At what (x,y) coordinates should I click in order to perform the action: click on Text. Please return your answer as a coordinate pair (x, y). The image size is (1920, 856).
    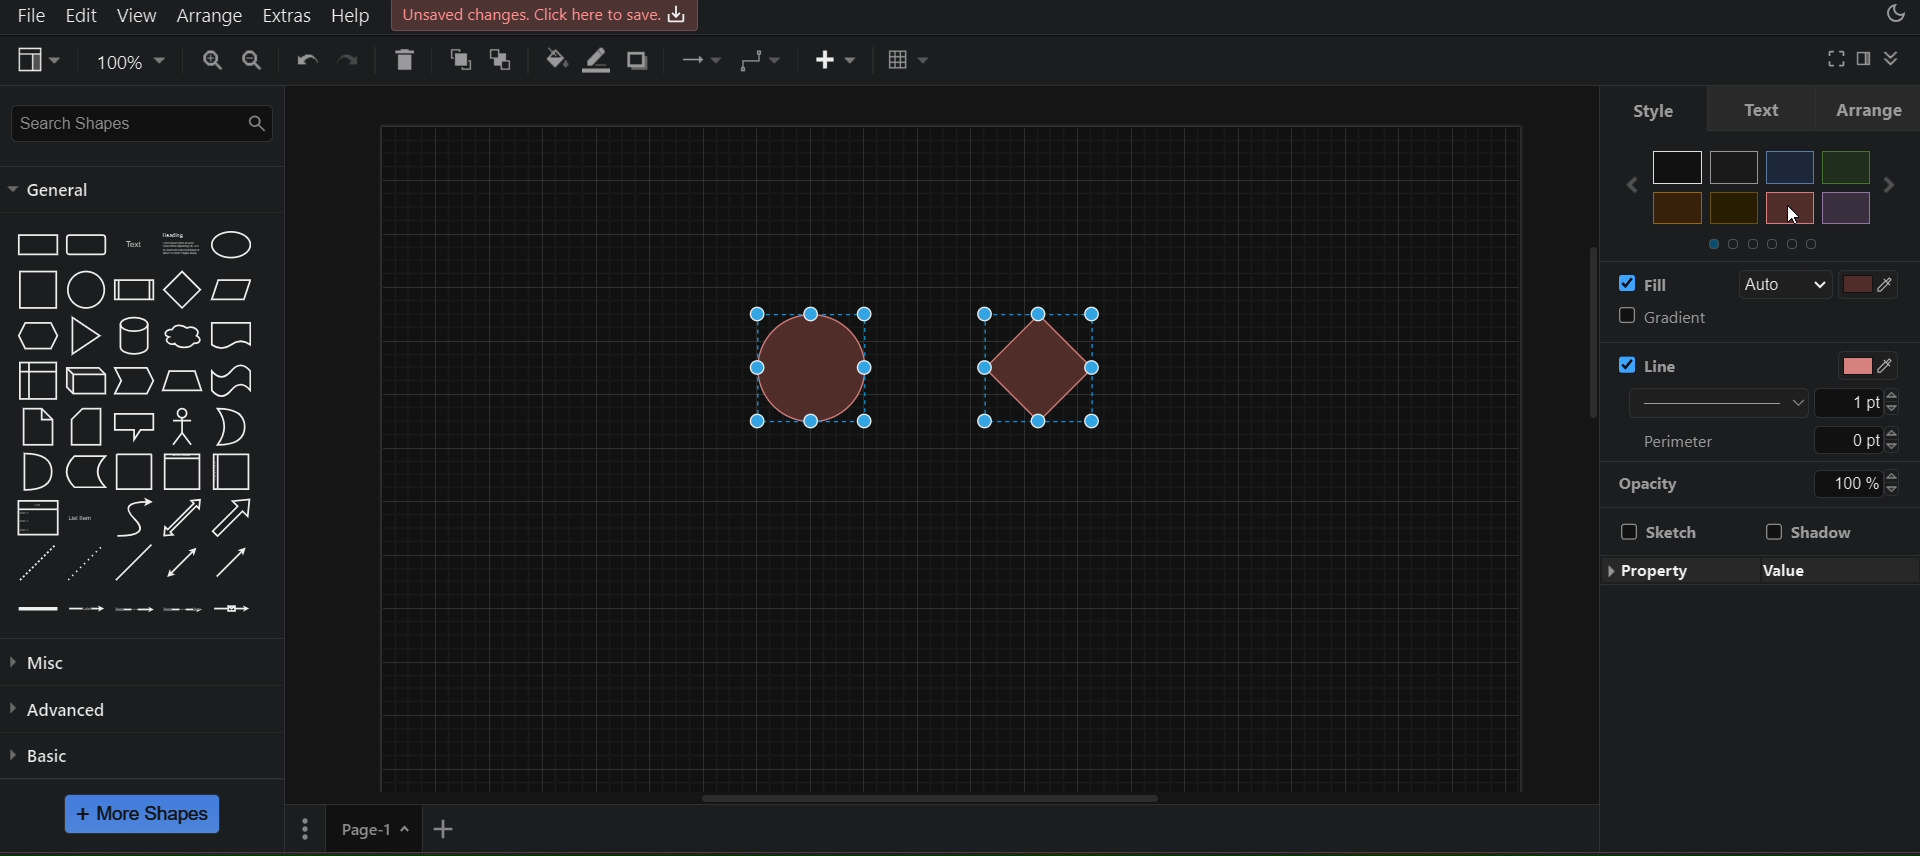
    Looking at the image, I should click on (135, 244).